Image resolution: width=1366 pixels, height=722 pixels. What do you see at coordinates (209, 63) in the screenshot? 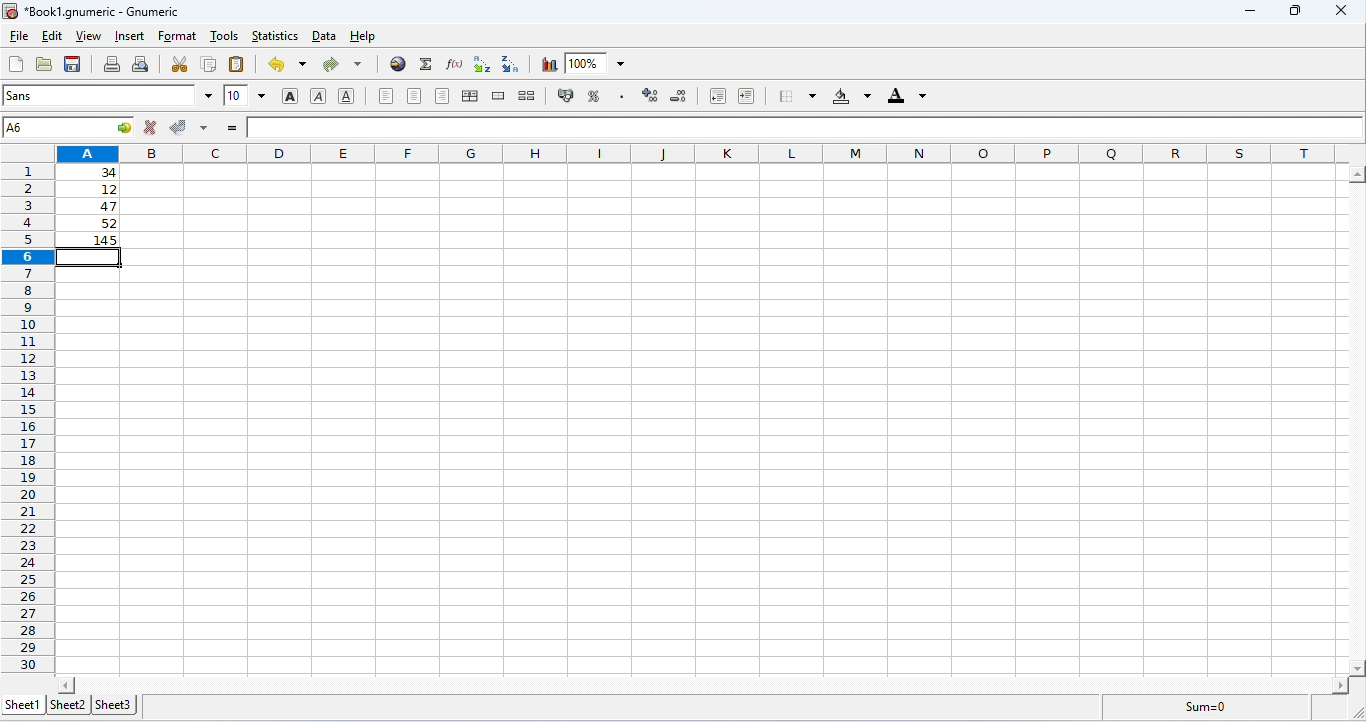
I see `copy` at bounding box center [209, 63].